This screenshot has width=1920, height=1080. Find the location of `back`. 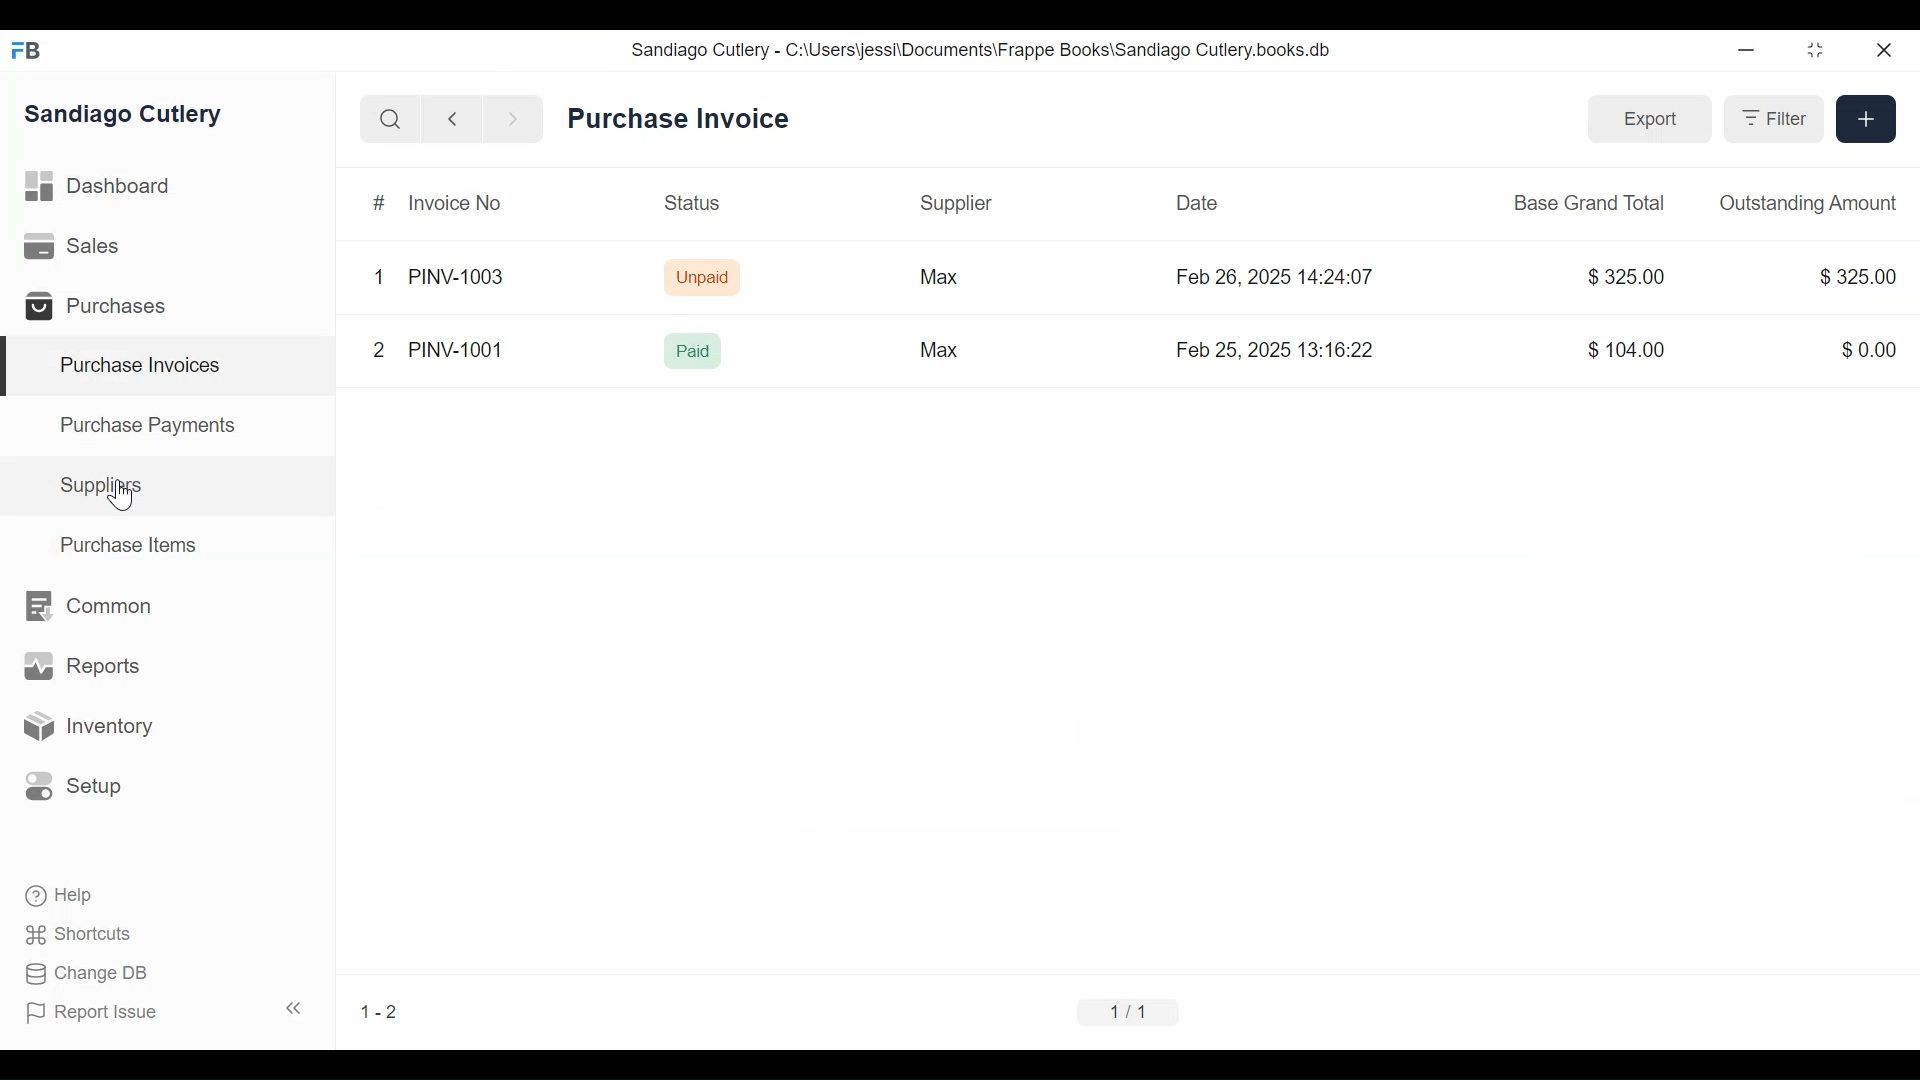

back is located at coordinates (458, 117).